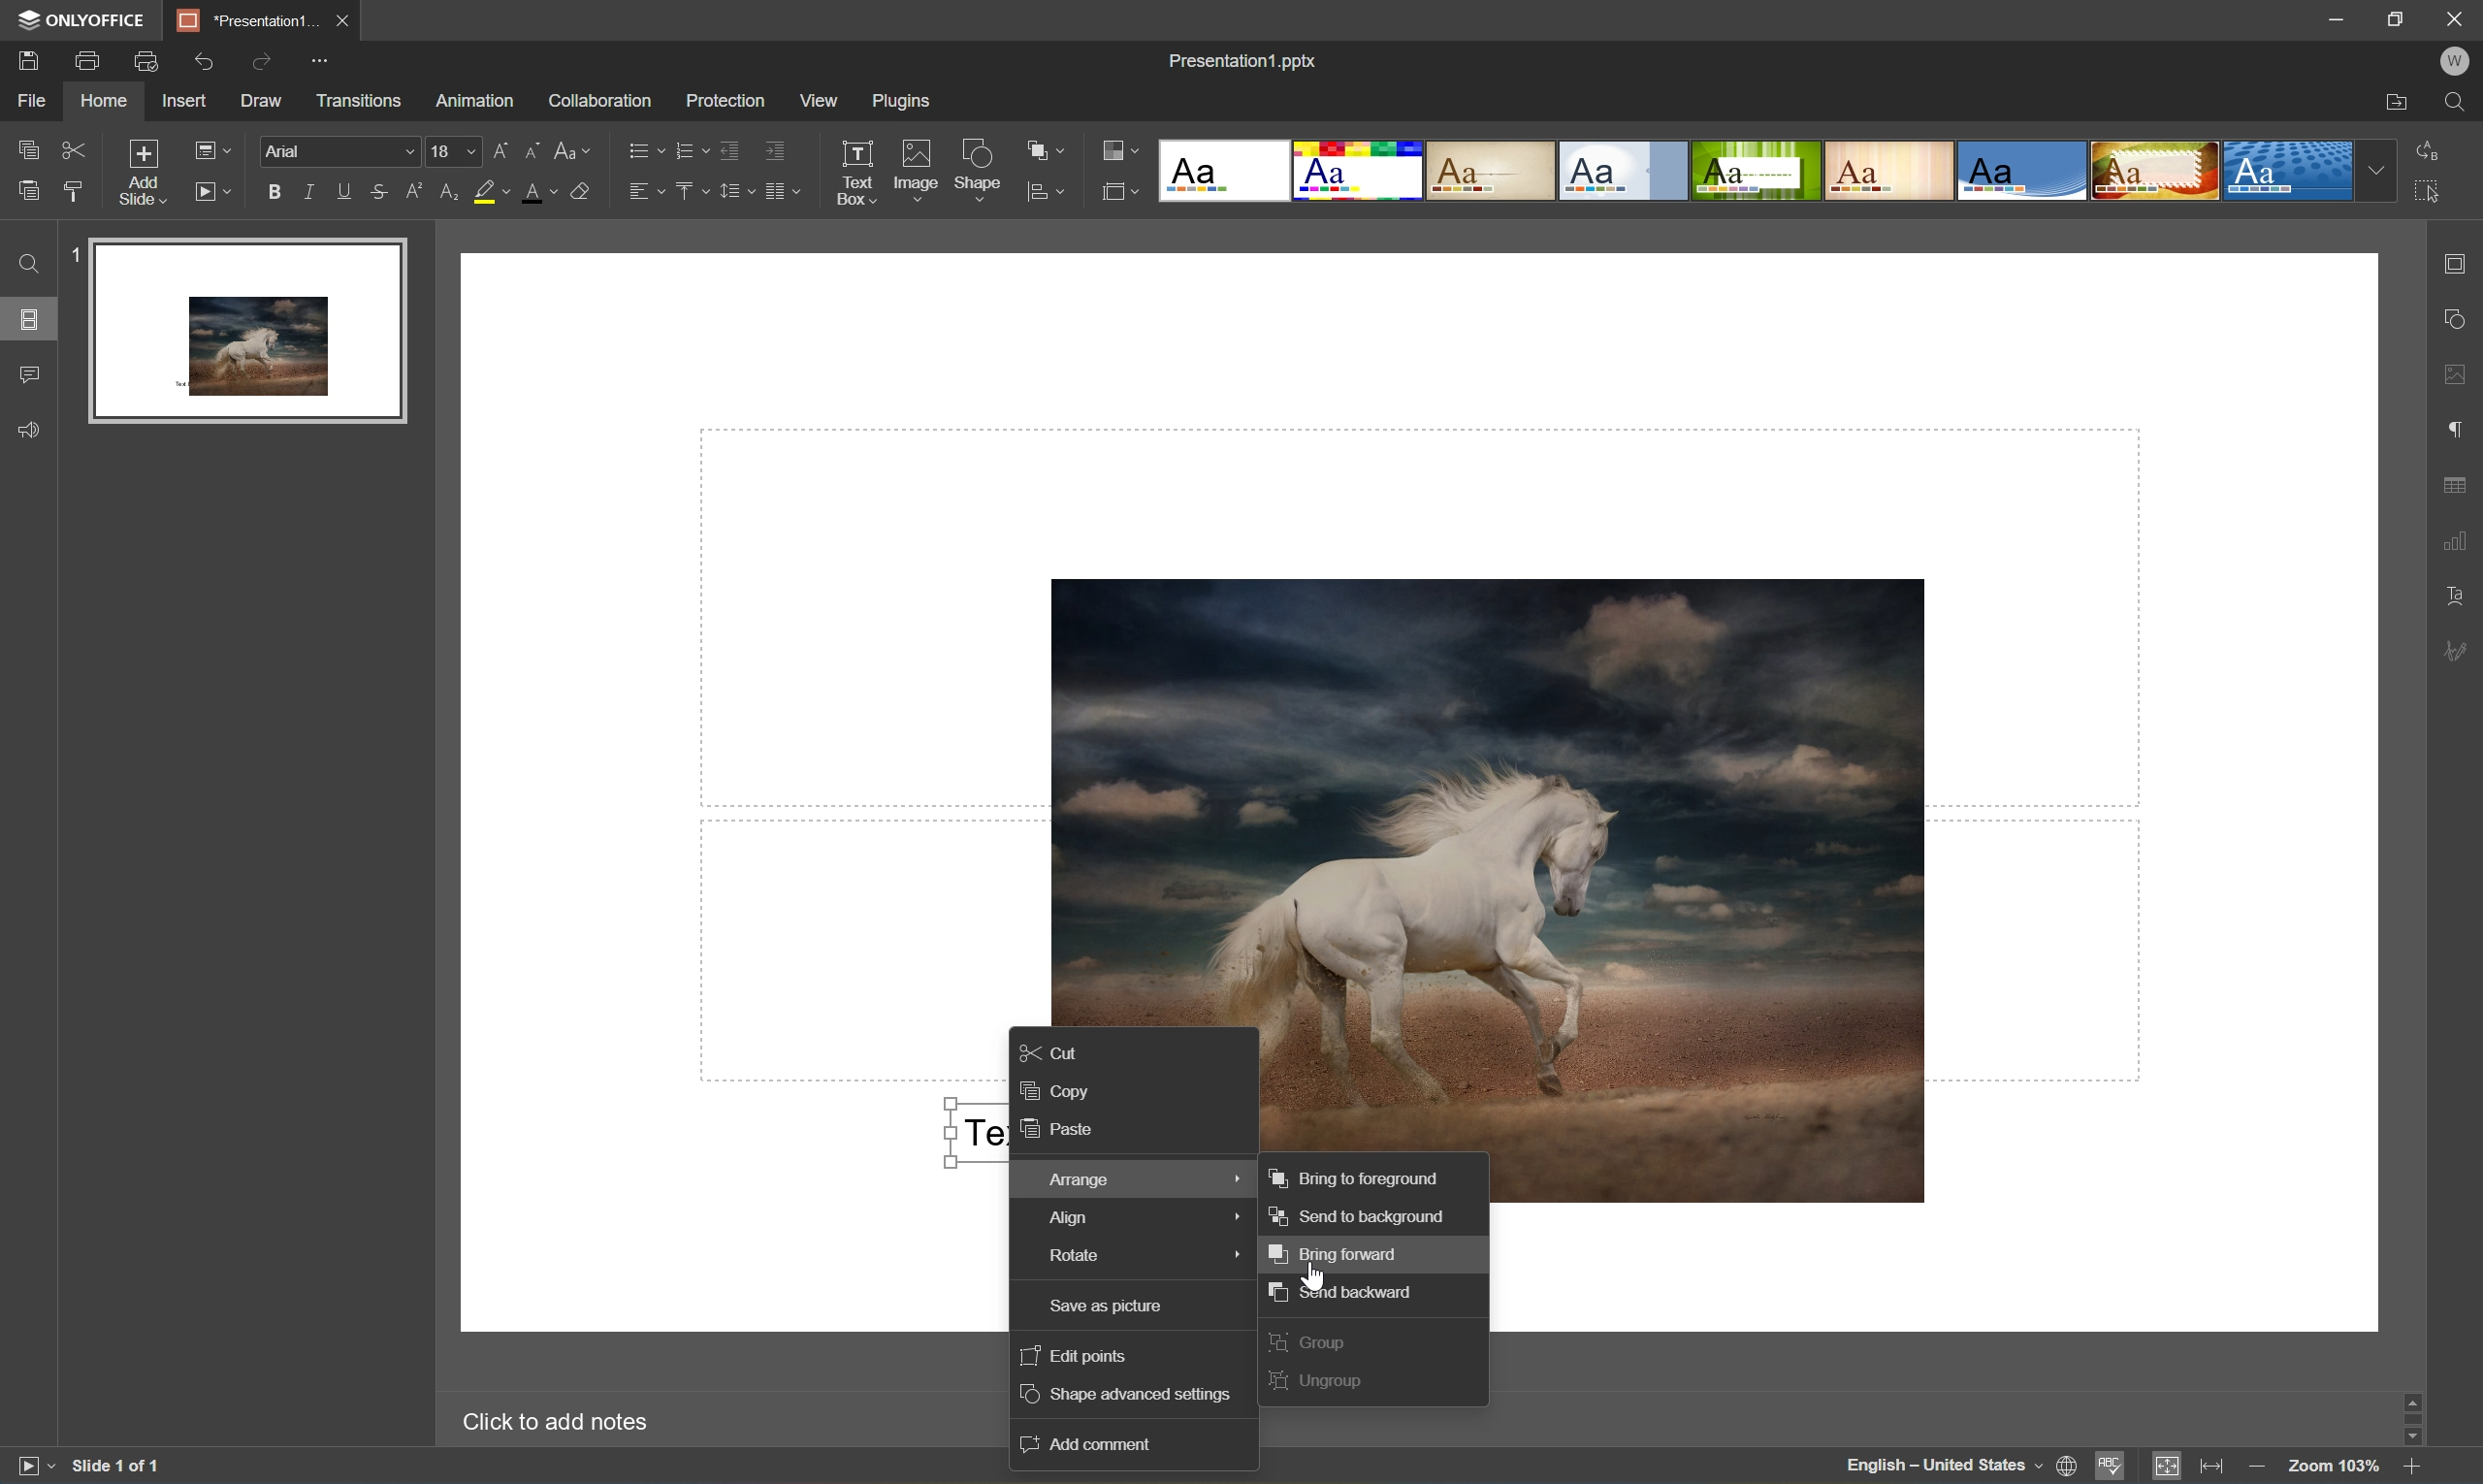 This screenshot has height=1484, width=2483. Describe the element at coordinates (86, 19) in the screenshot. I see `ONLYOFFICE` at that location.